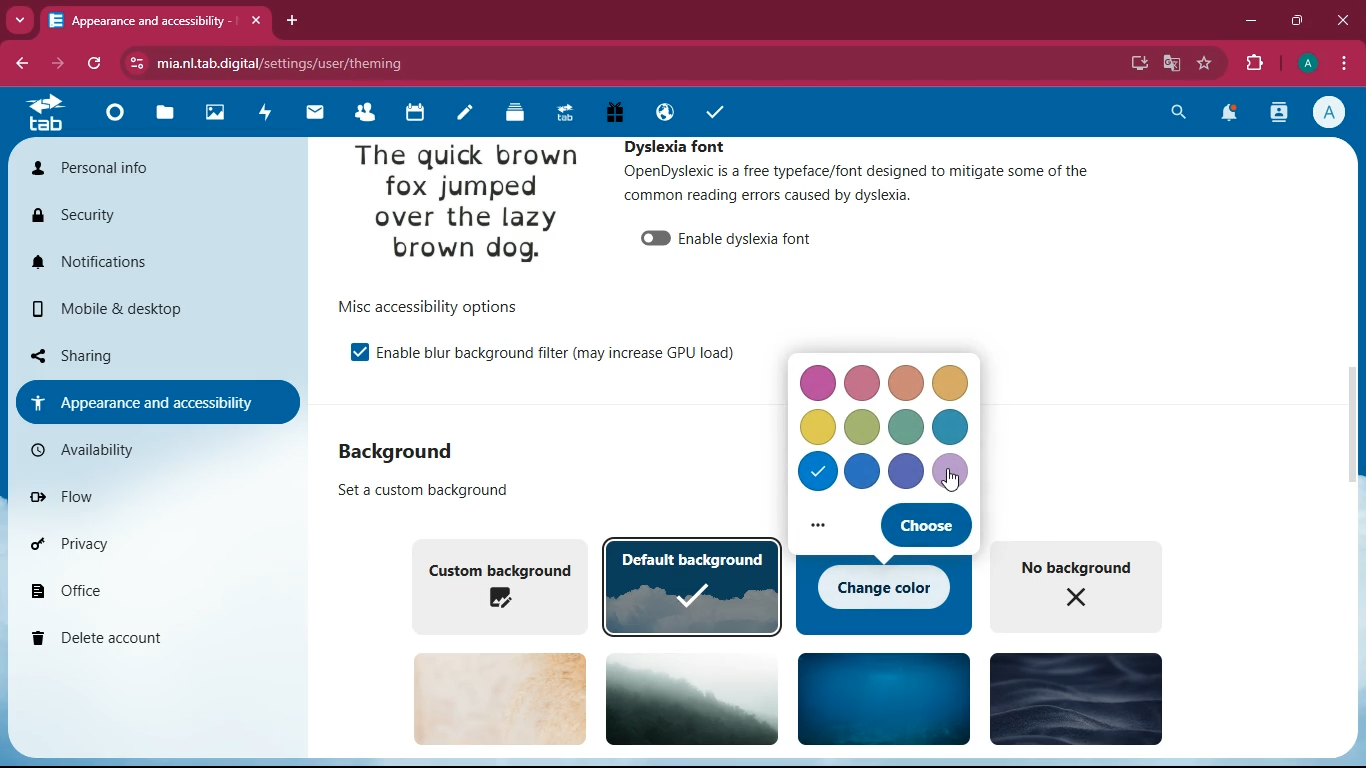  I want to click on minimize, so click(1252, 21).